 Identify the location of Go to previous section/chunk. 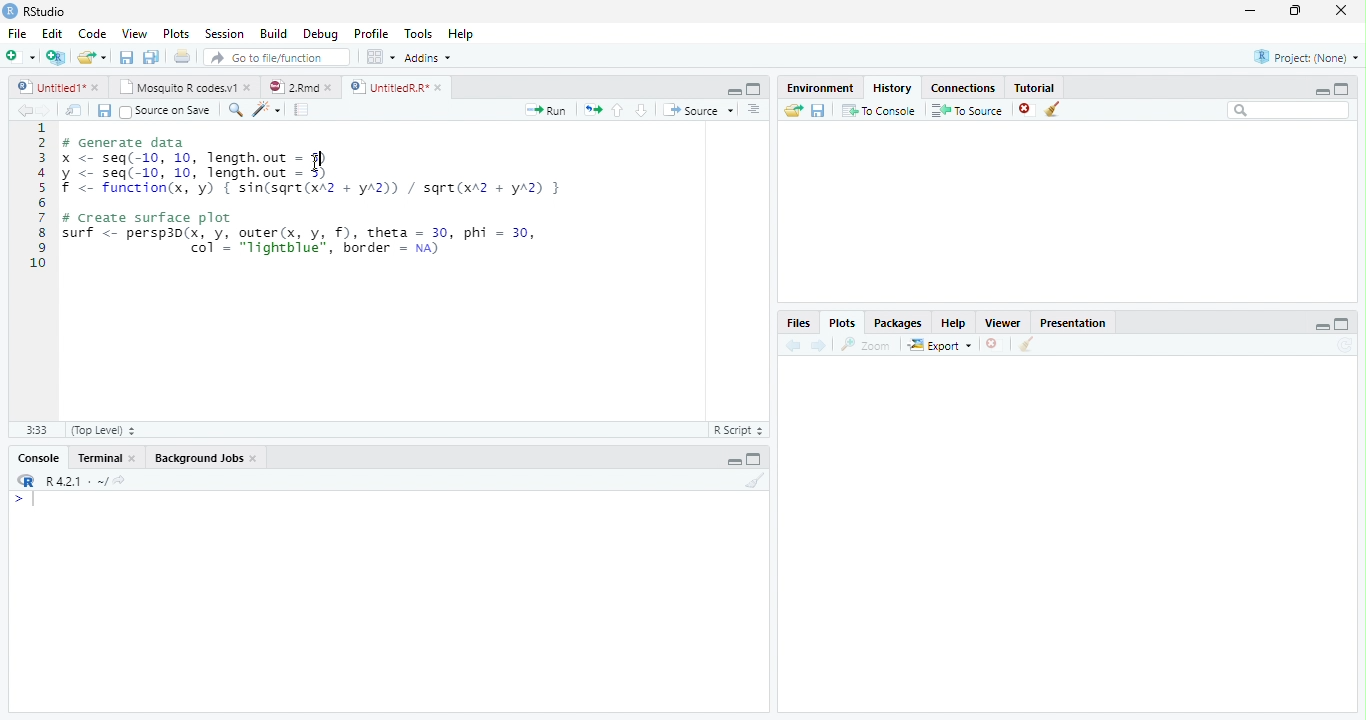
(617, 110).